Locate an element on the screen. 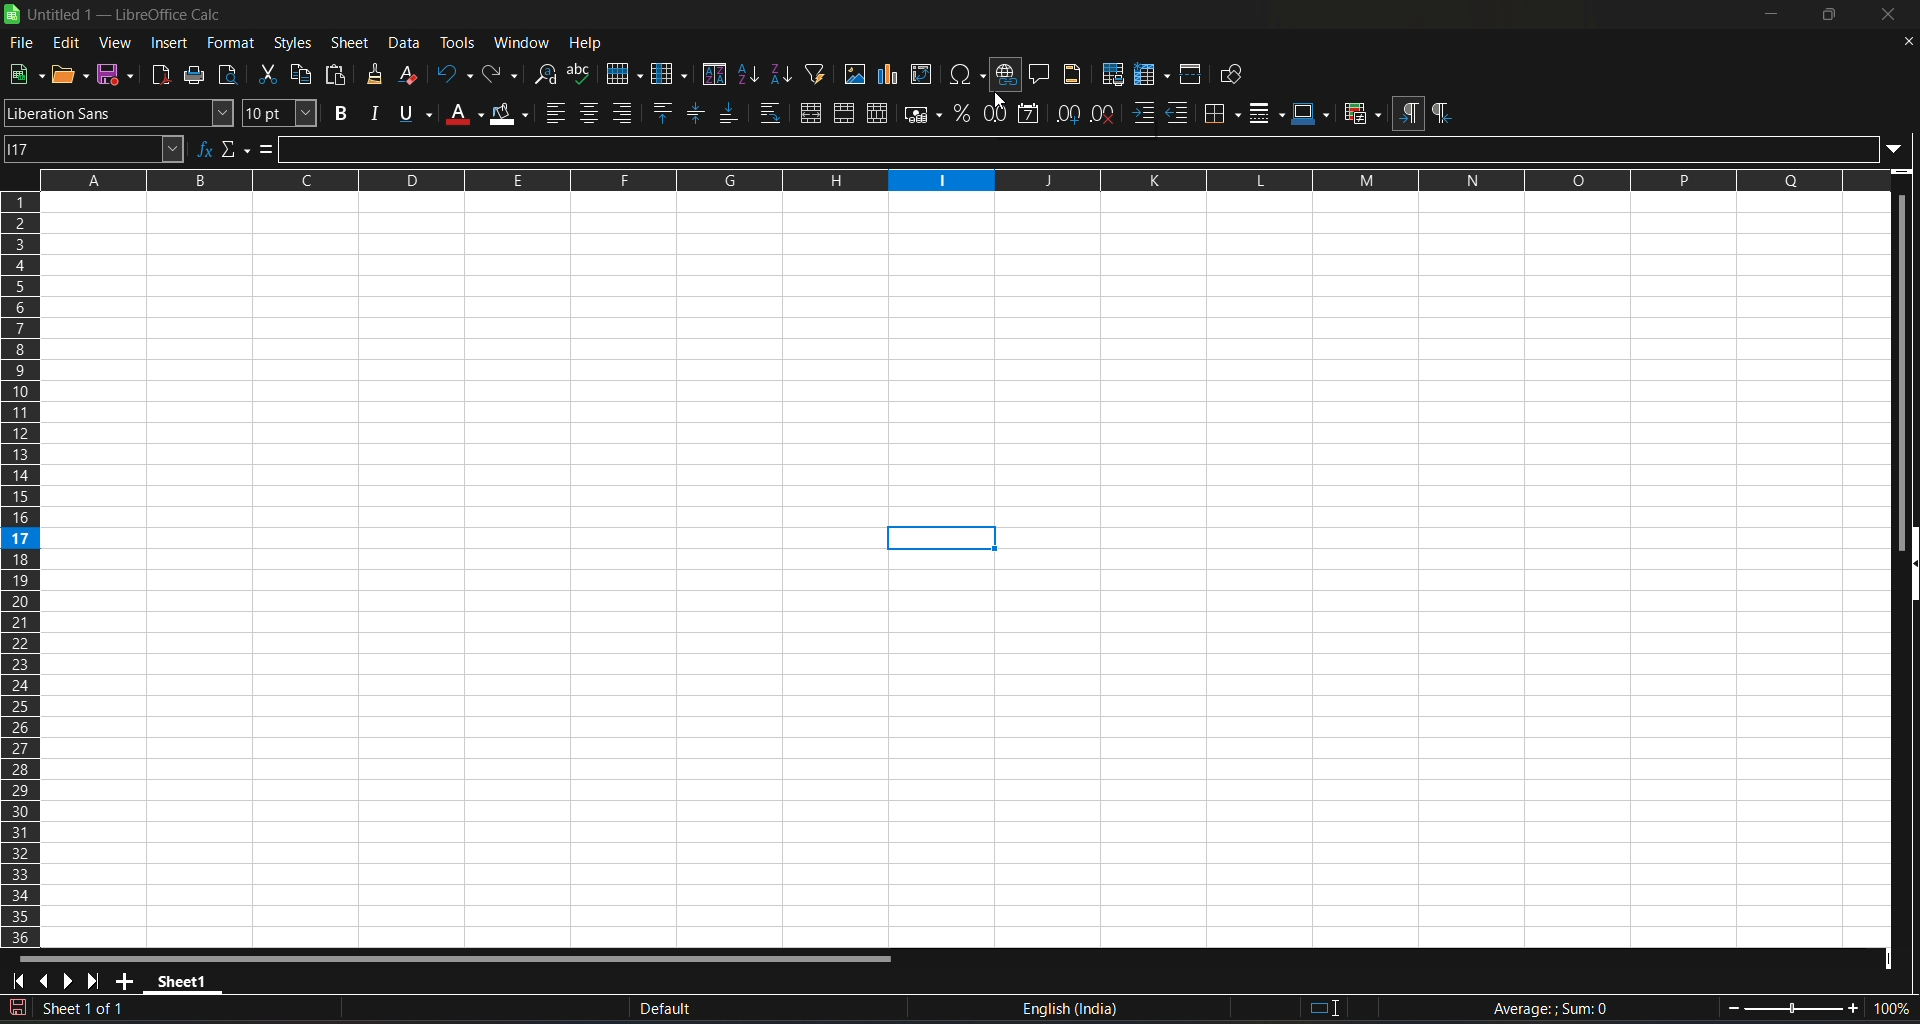 The width and height of the screenshot is (1920, 1024). name box is located at coordinates (96, 149).